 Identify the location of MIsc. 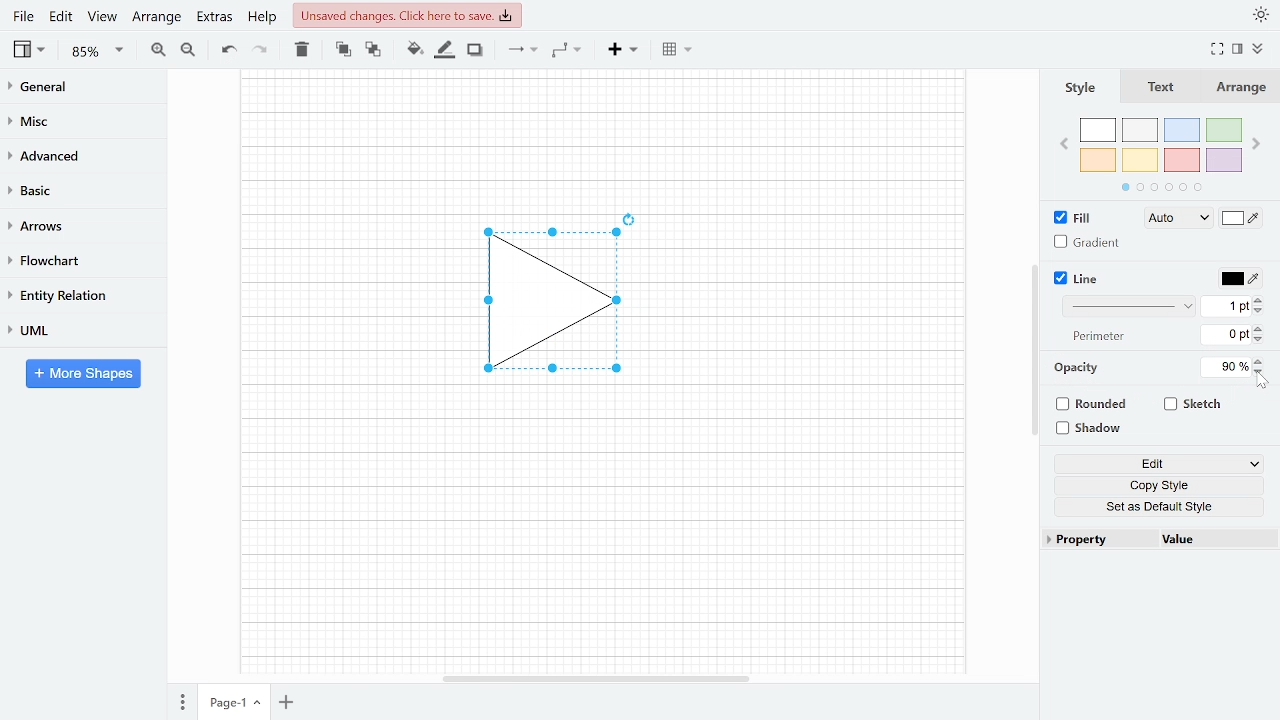
(75, 120).